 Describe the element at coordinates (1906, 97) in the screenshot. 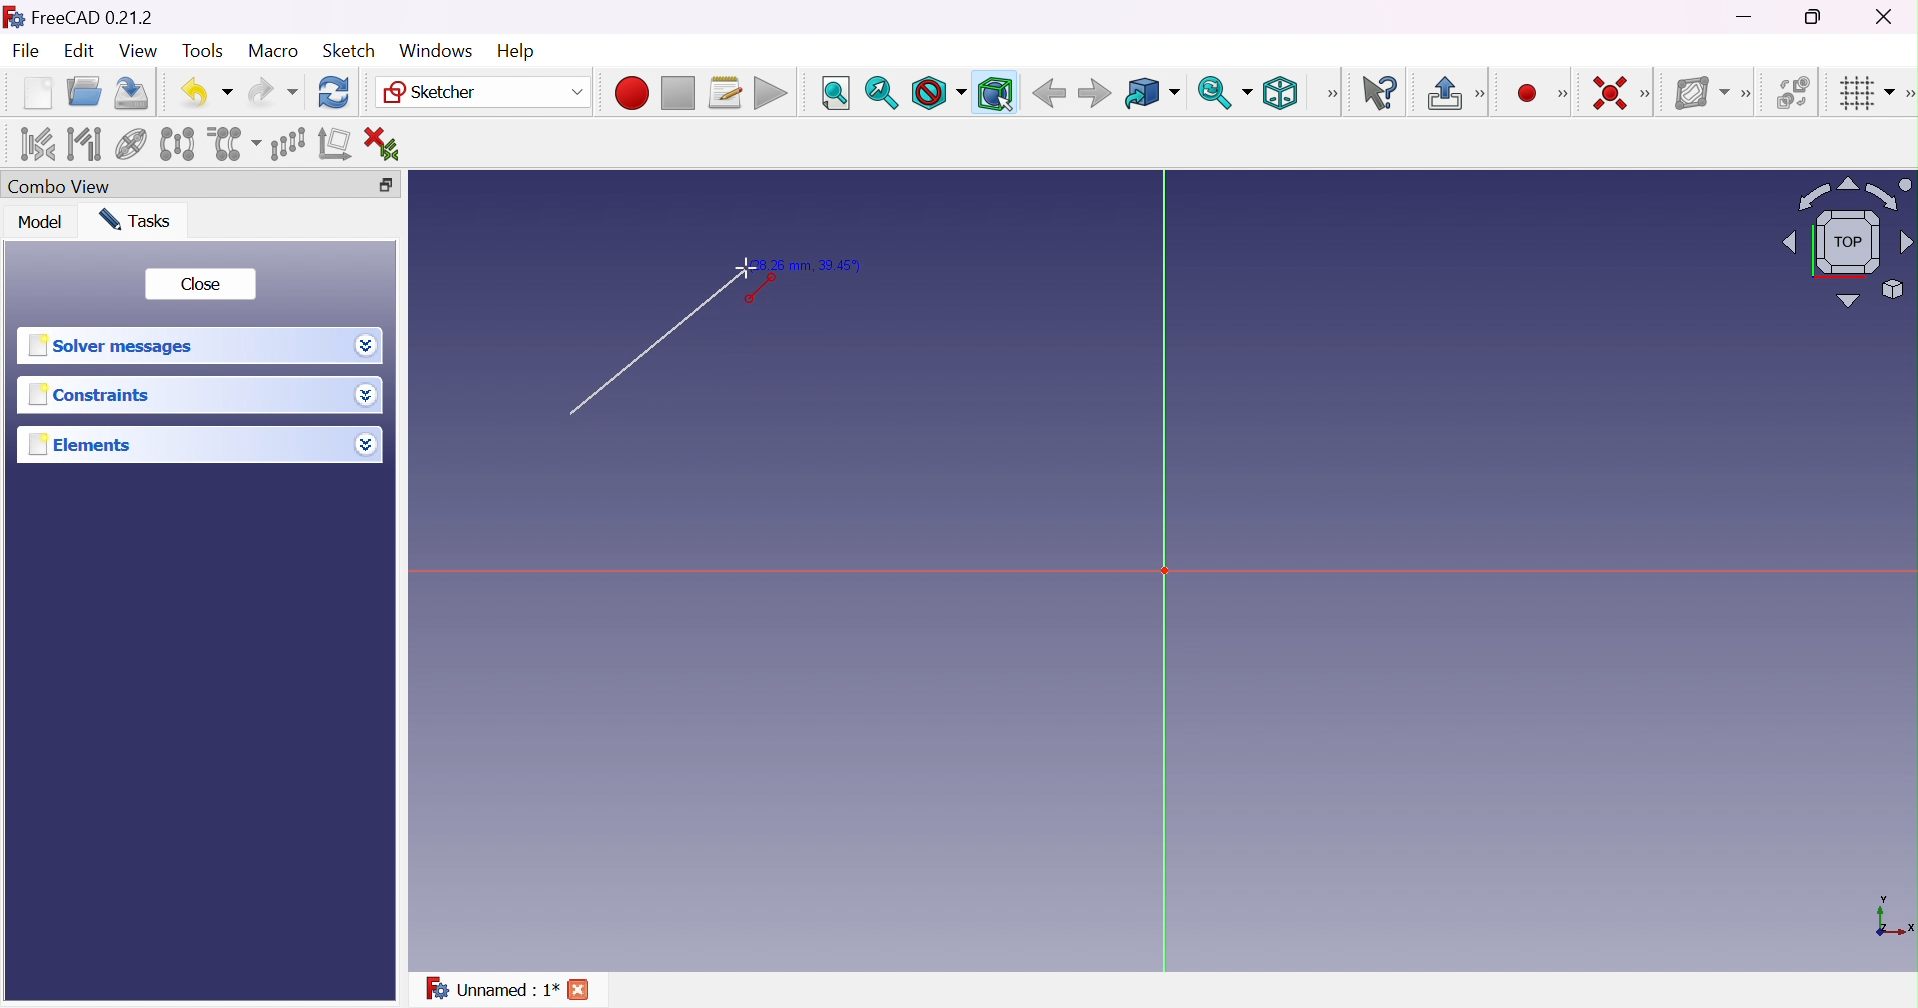

I see `[Sketcher edit tools]` at that location.